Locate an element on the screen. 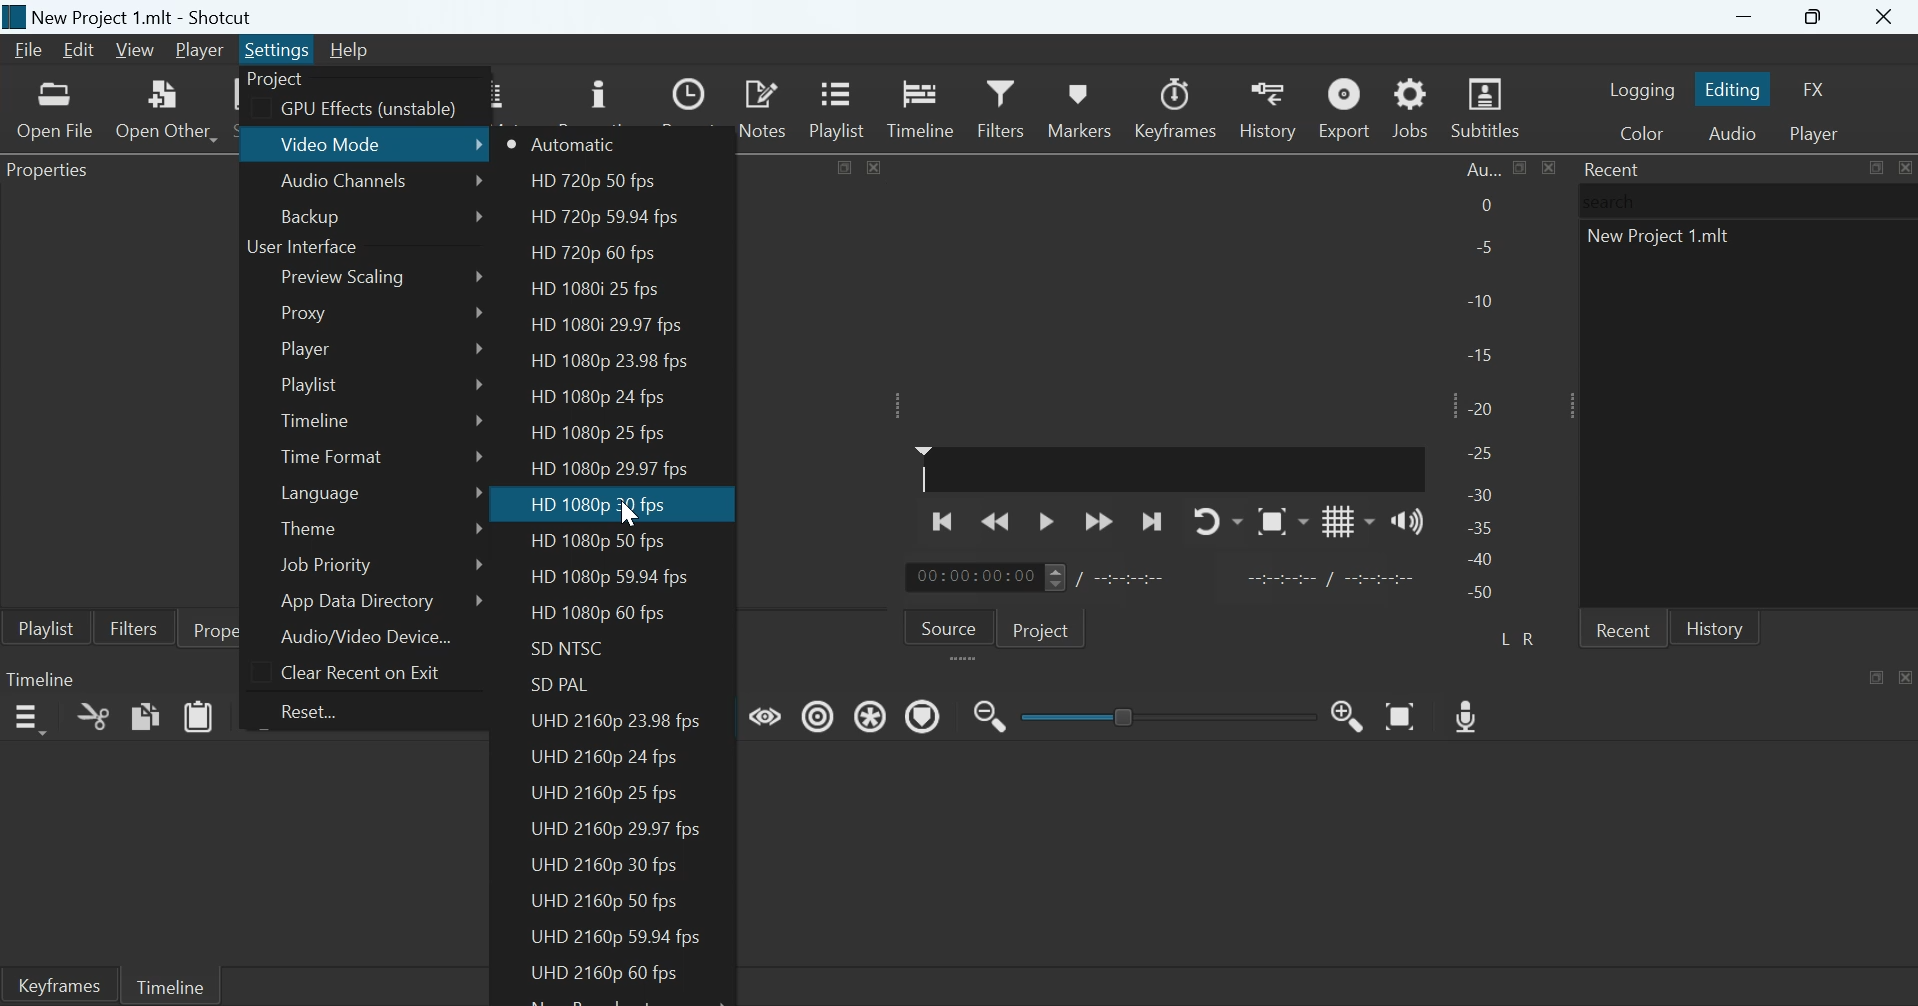 The image size is (1918, 1006). Paste is located at coordinates (199, 715).